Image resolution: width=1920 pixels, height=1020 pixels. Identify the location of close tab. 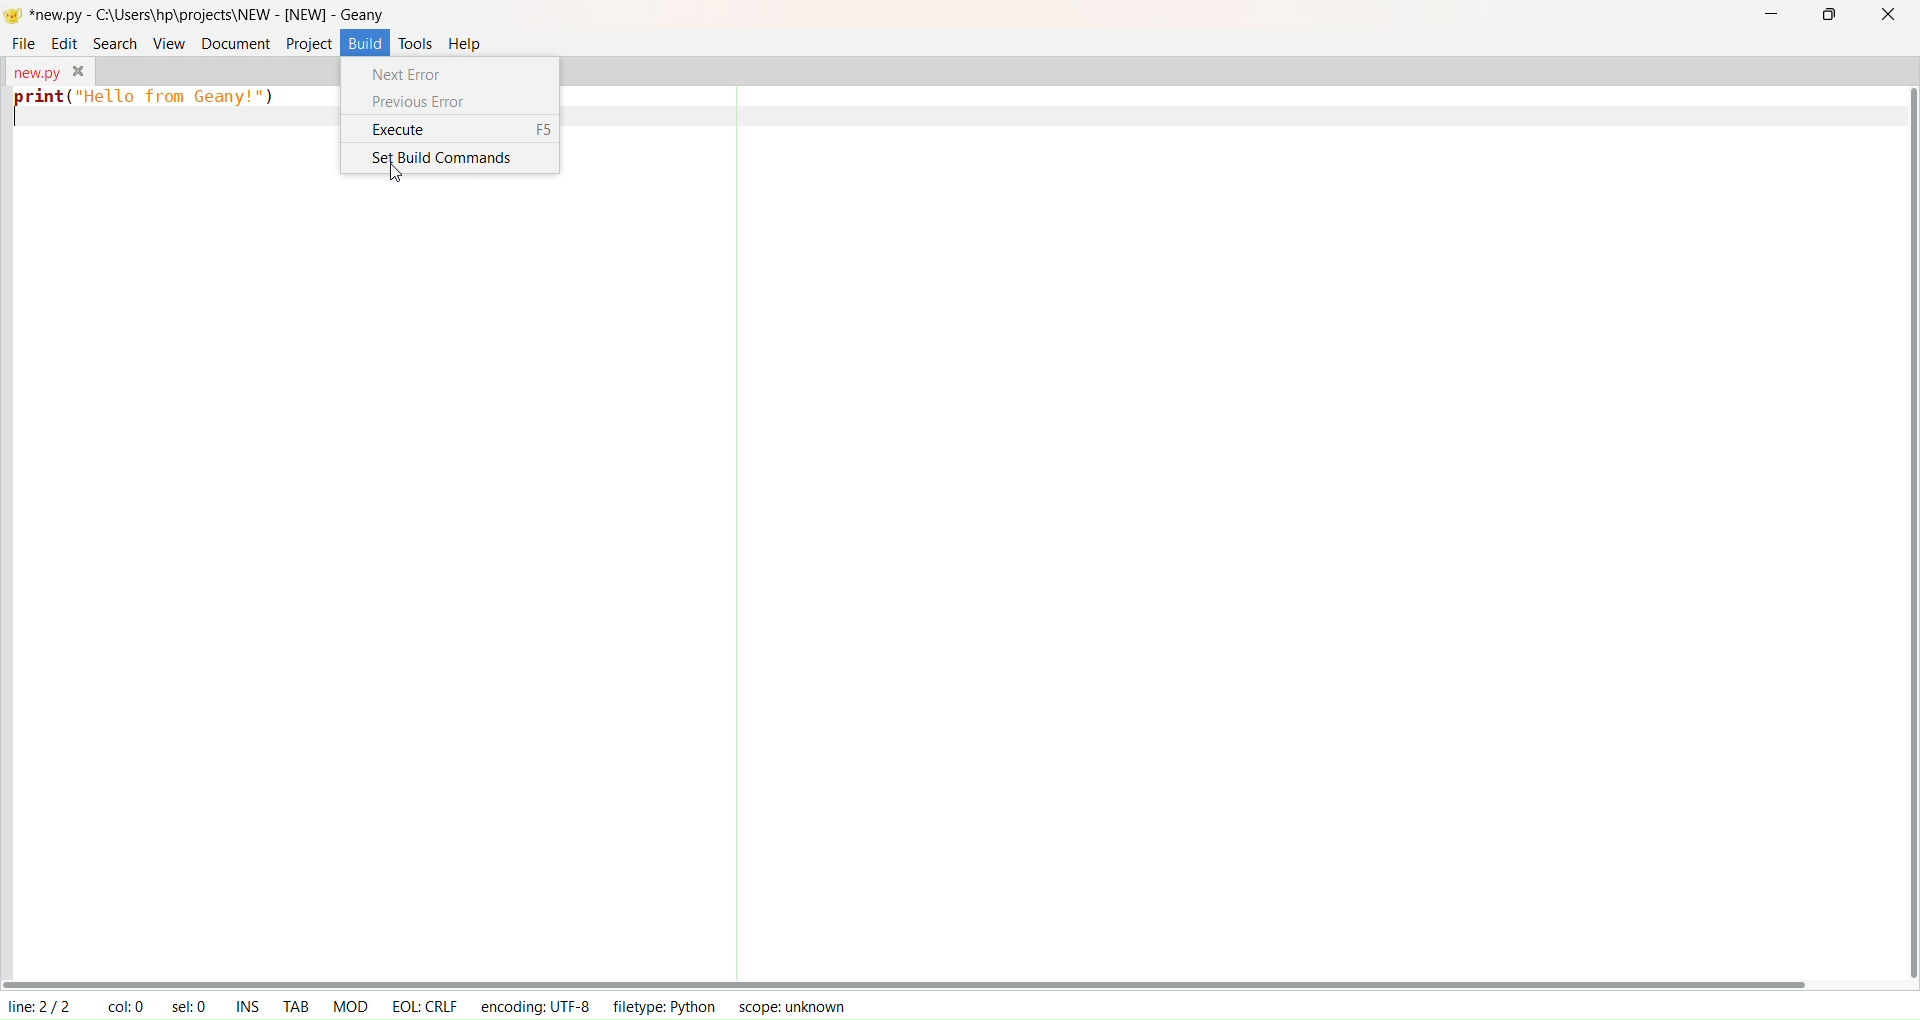
(79, 71).